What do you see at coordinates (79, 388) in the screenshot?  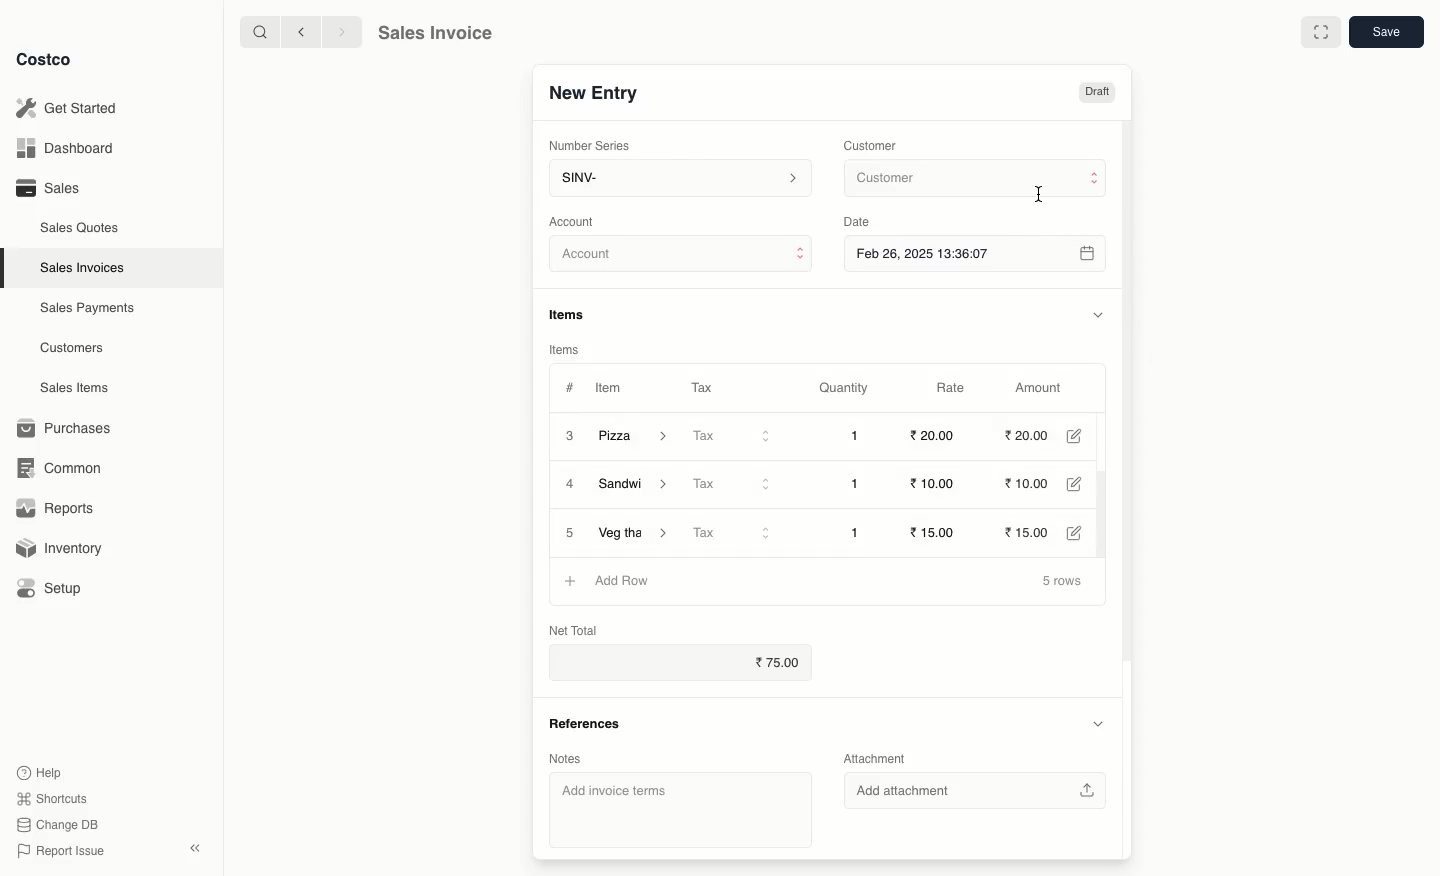 I see `Sales Items` at bounding box center [79, 388].